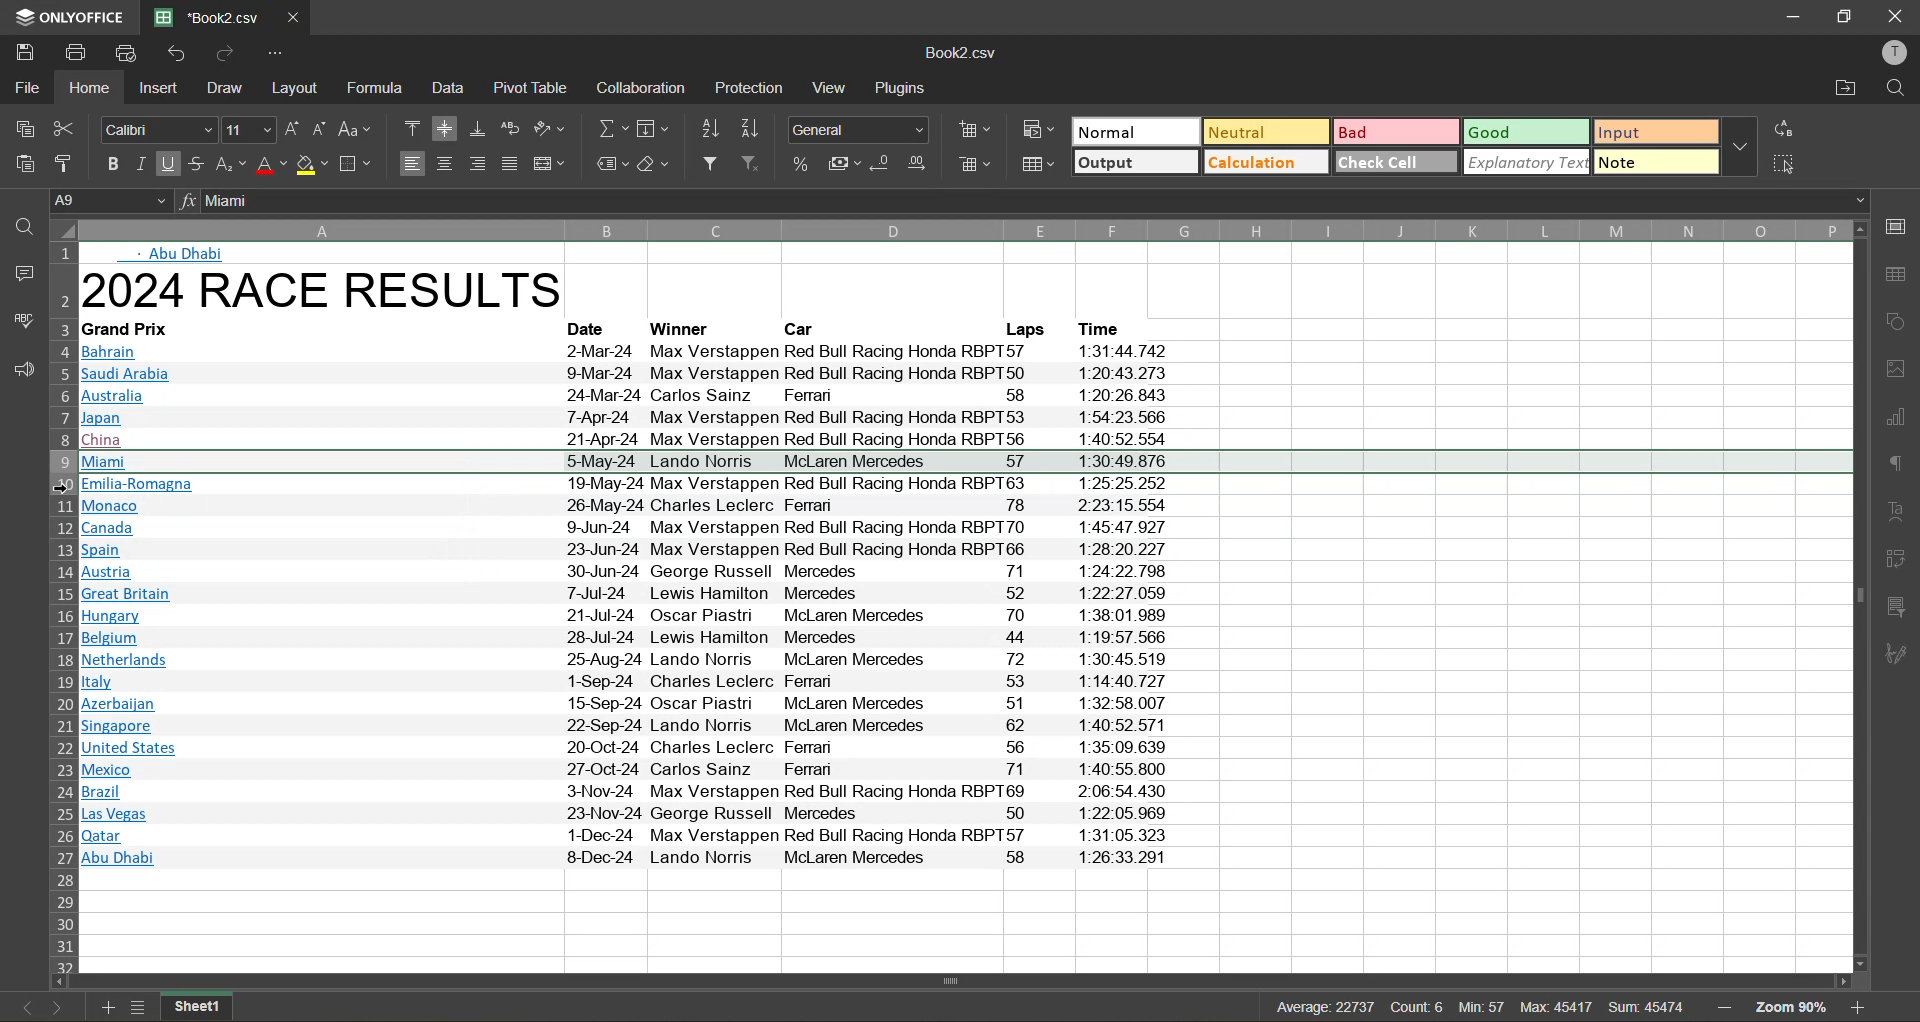  Describe the element at coordinates (1900, 226) in the screenshot. I see `call settings` at that location.